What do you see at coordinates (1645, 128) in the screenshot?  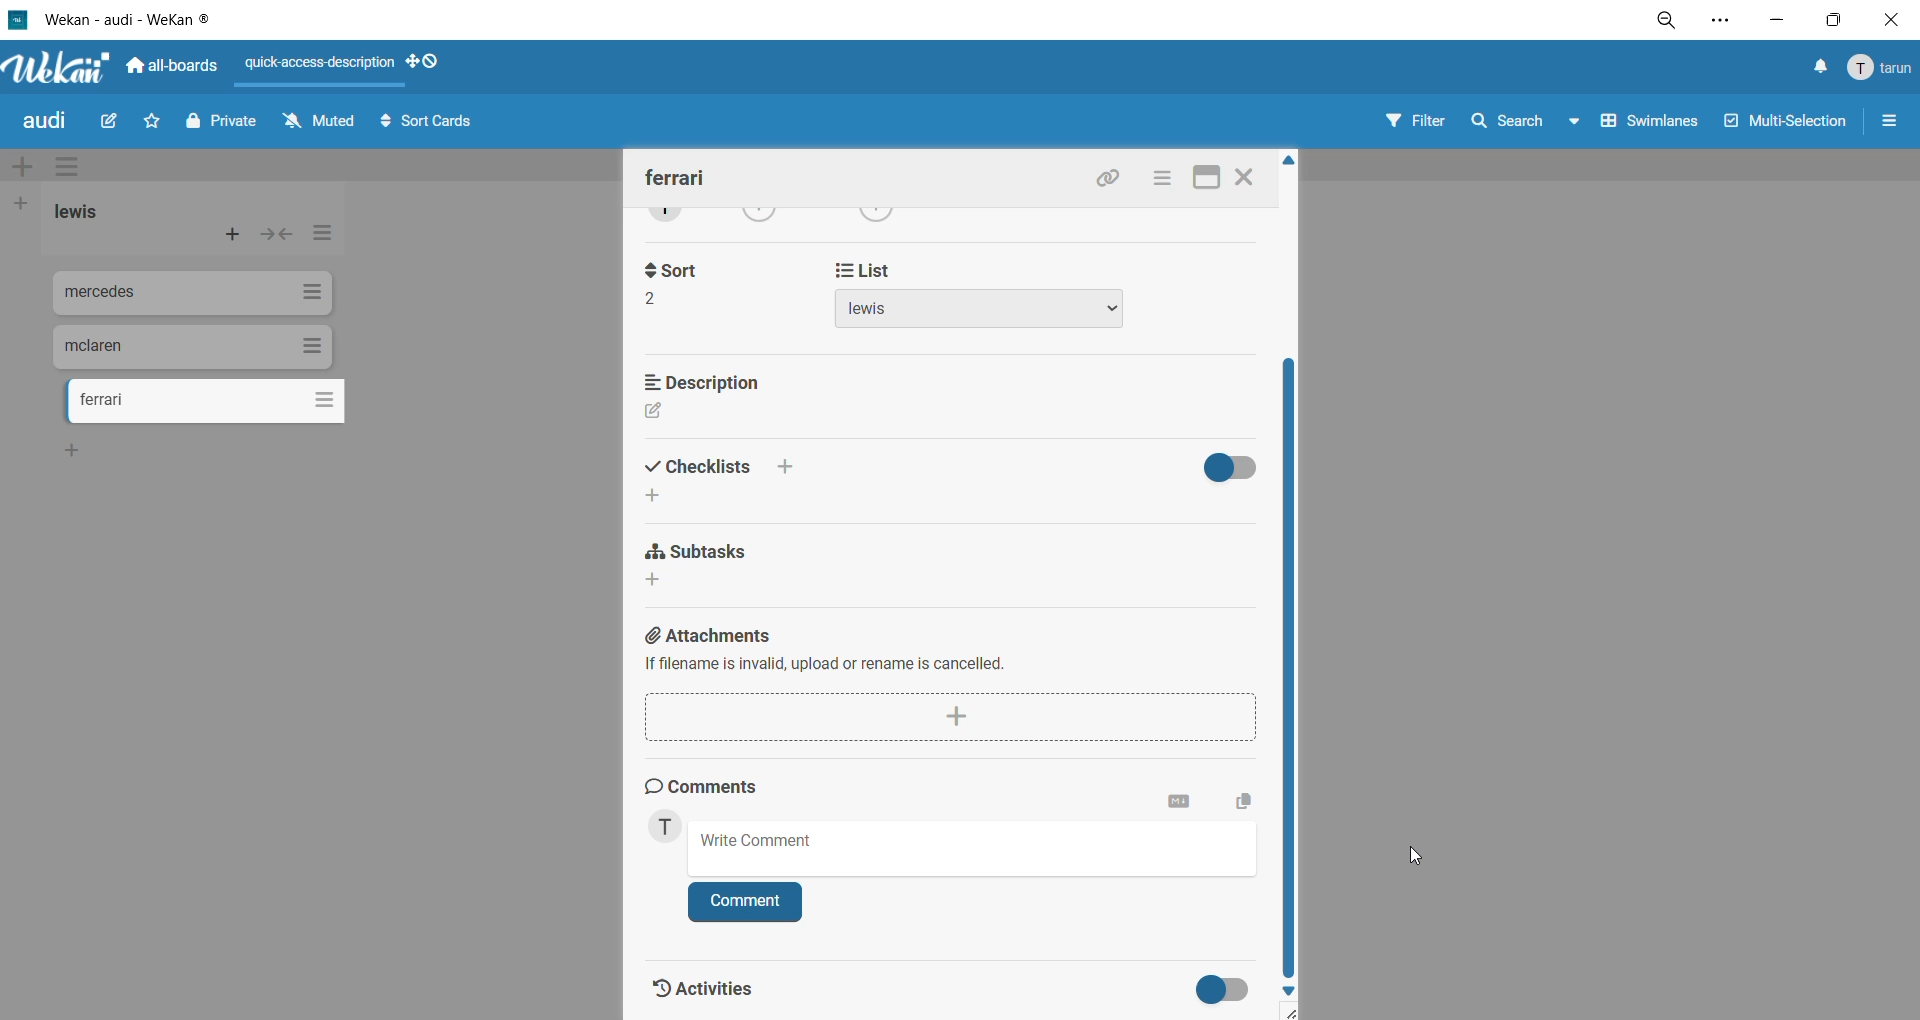 I see `swimlanes` at bounding box center [1645, 128].